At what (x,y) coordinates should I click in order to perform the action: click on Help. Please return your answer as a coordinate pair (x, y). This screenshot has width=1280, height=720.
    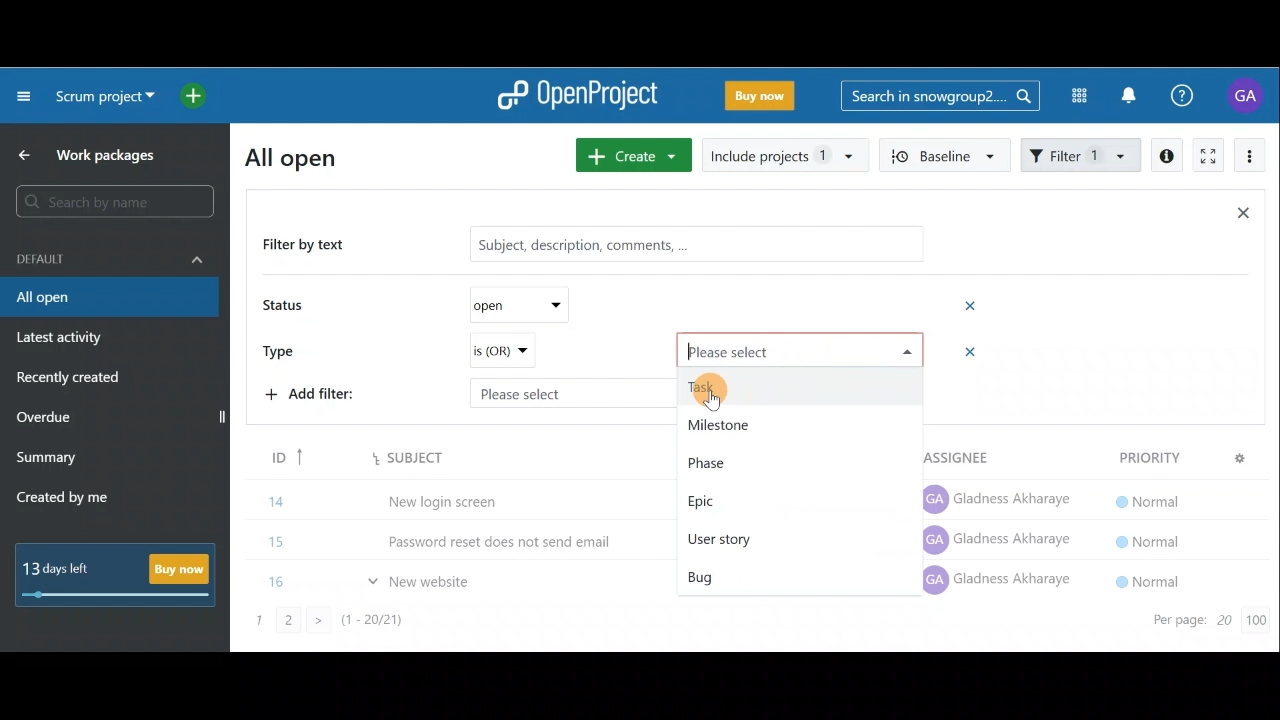
    Looking at the image, I should click on (1193, 96).